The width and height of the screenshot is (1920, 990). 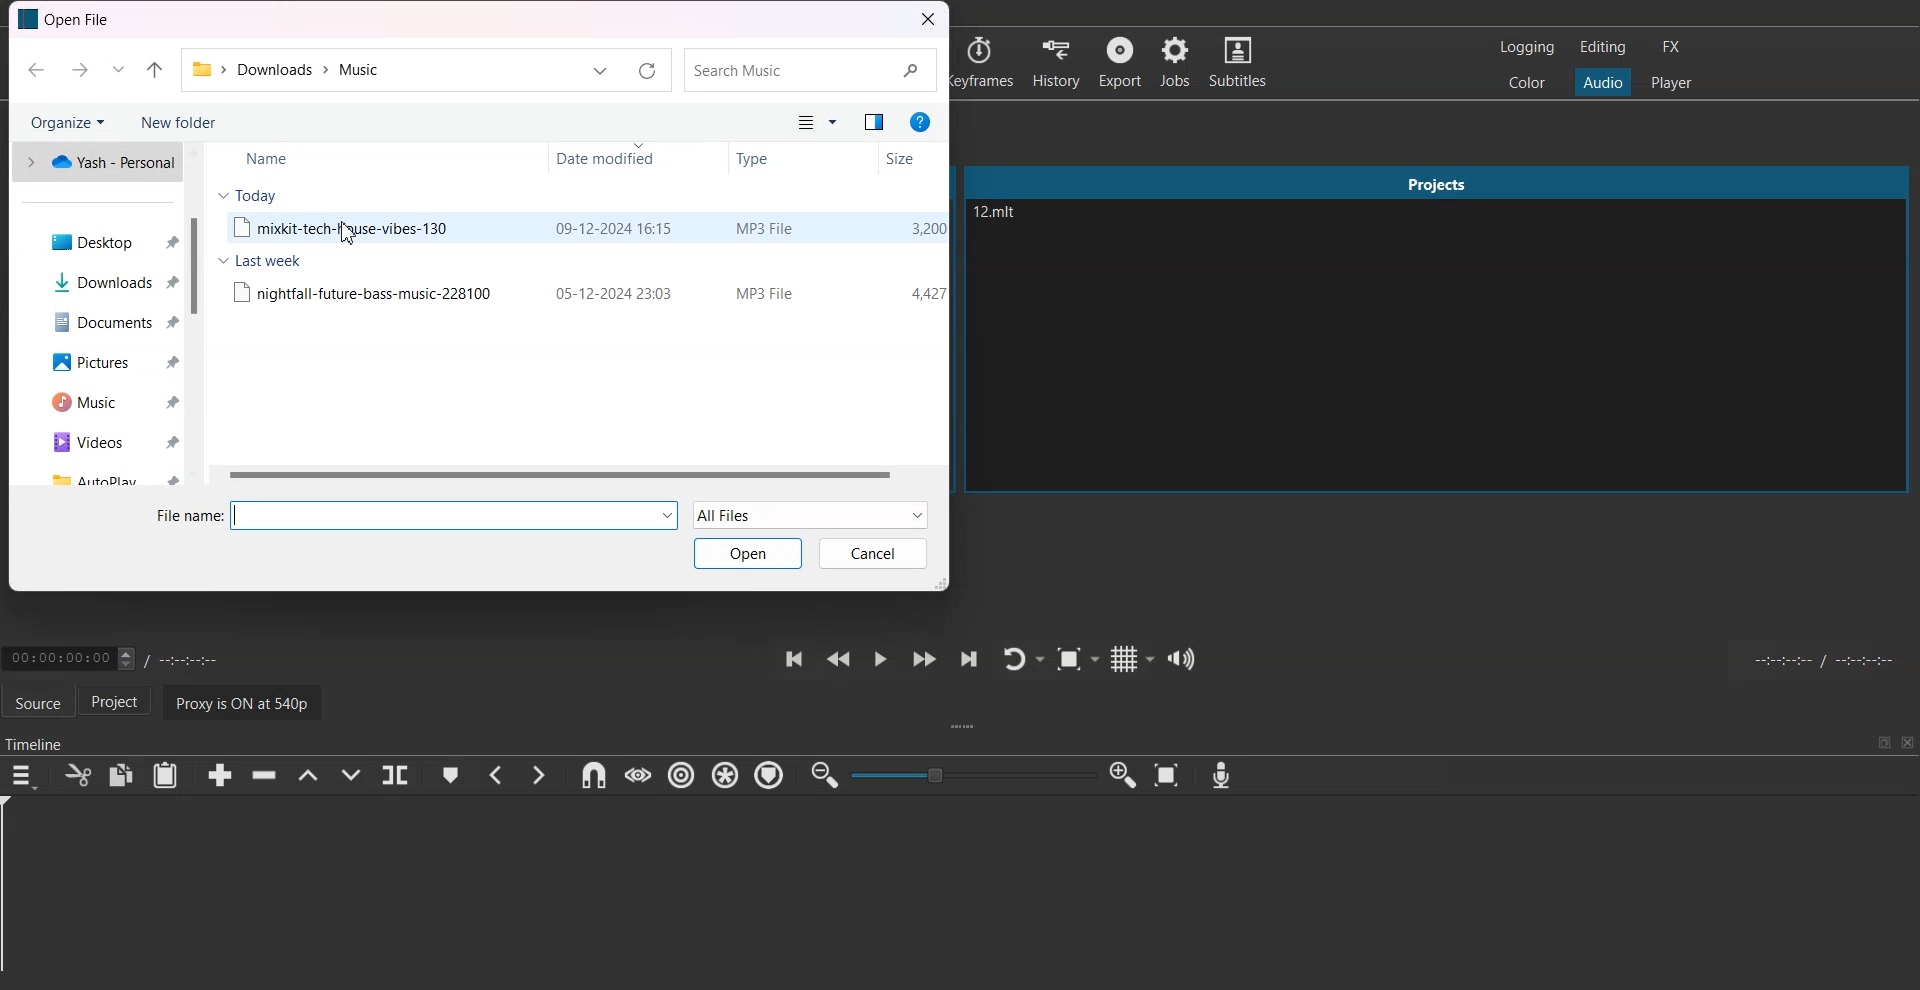 I want to click on Type, so click(x=800, y=159).